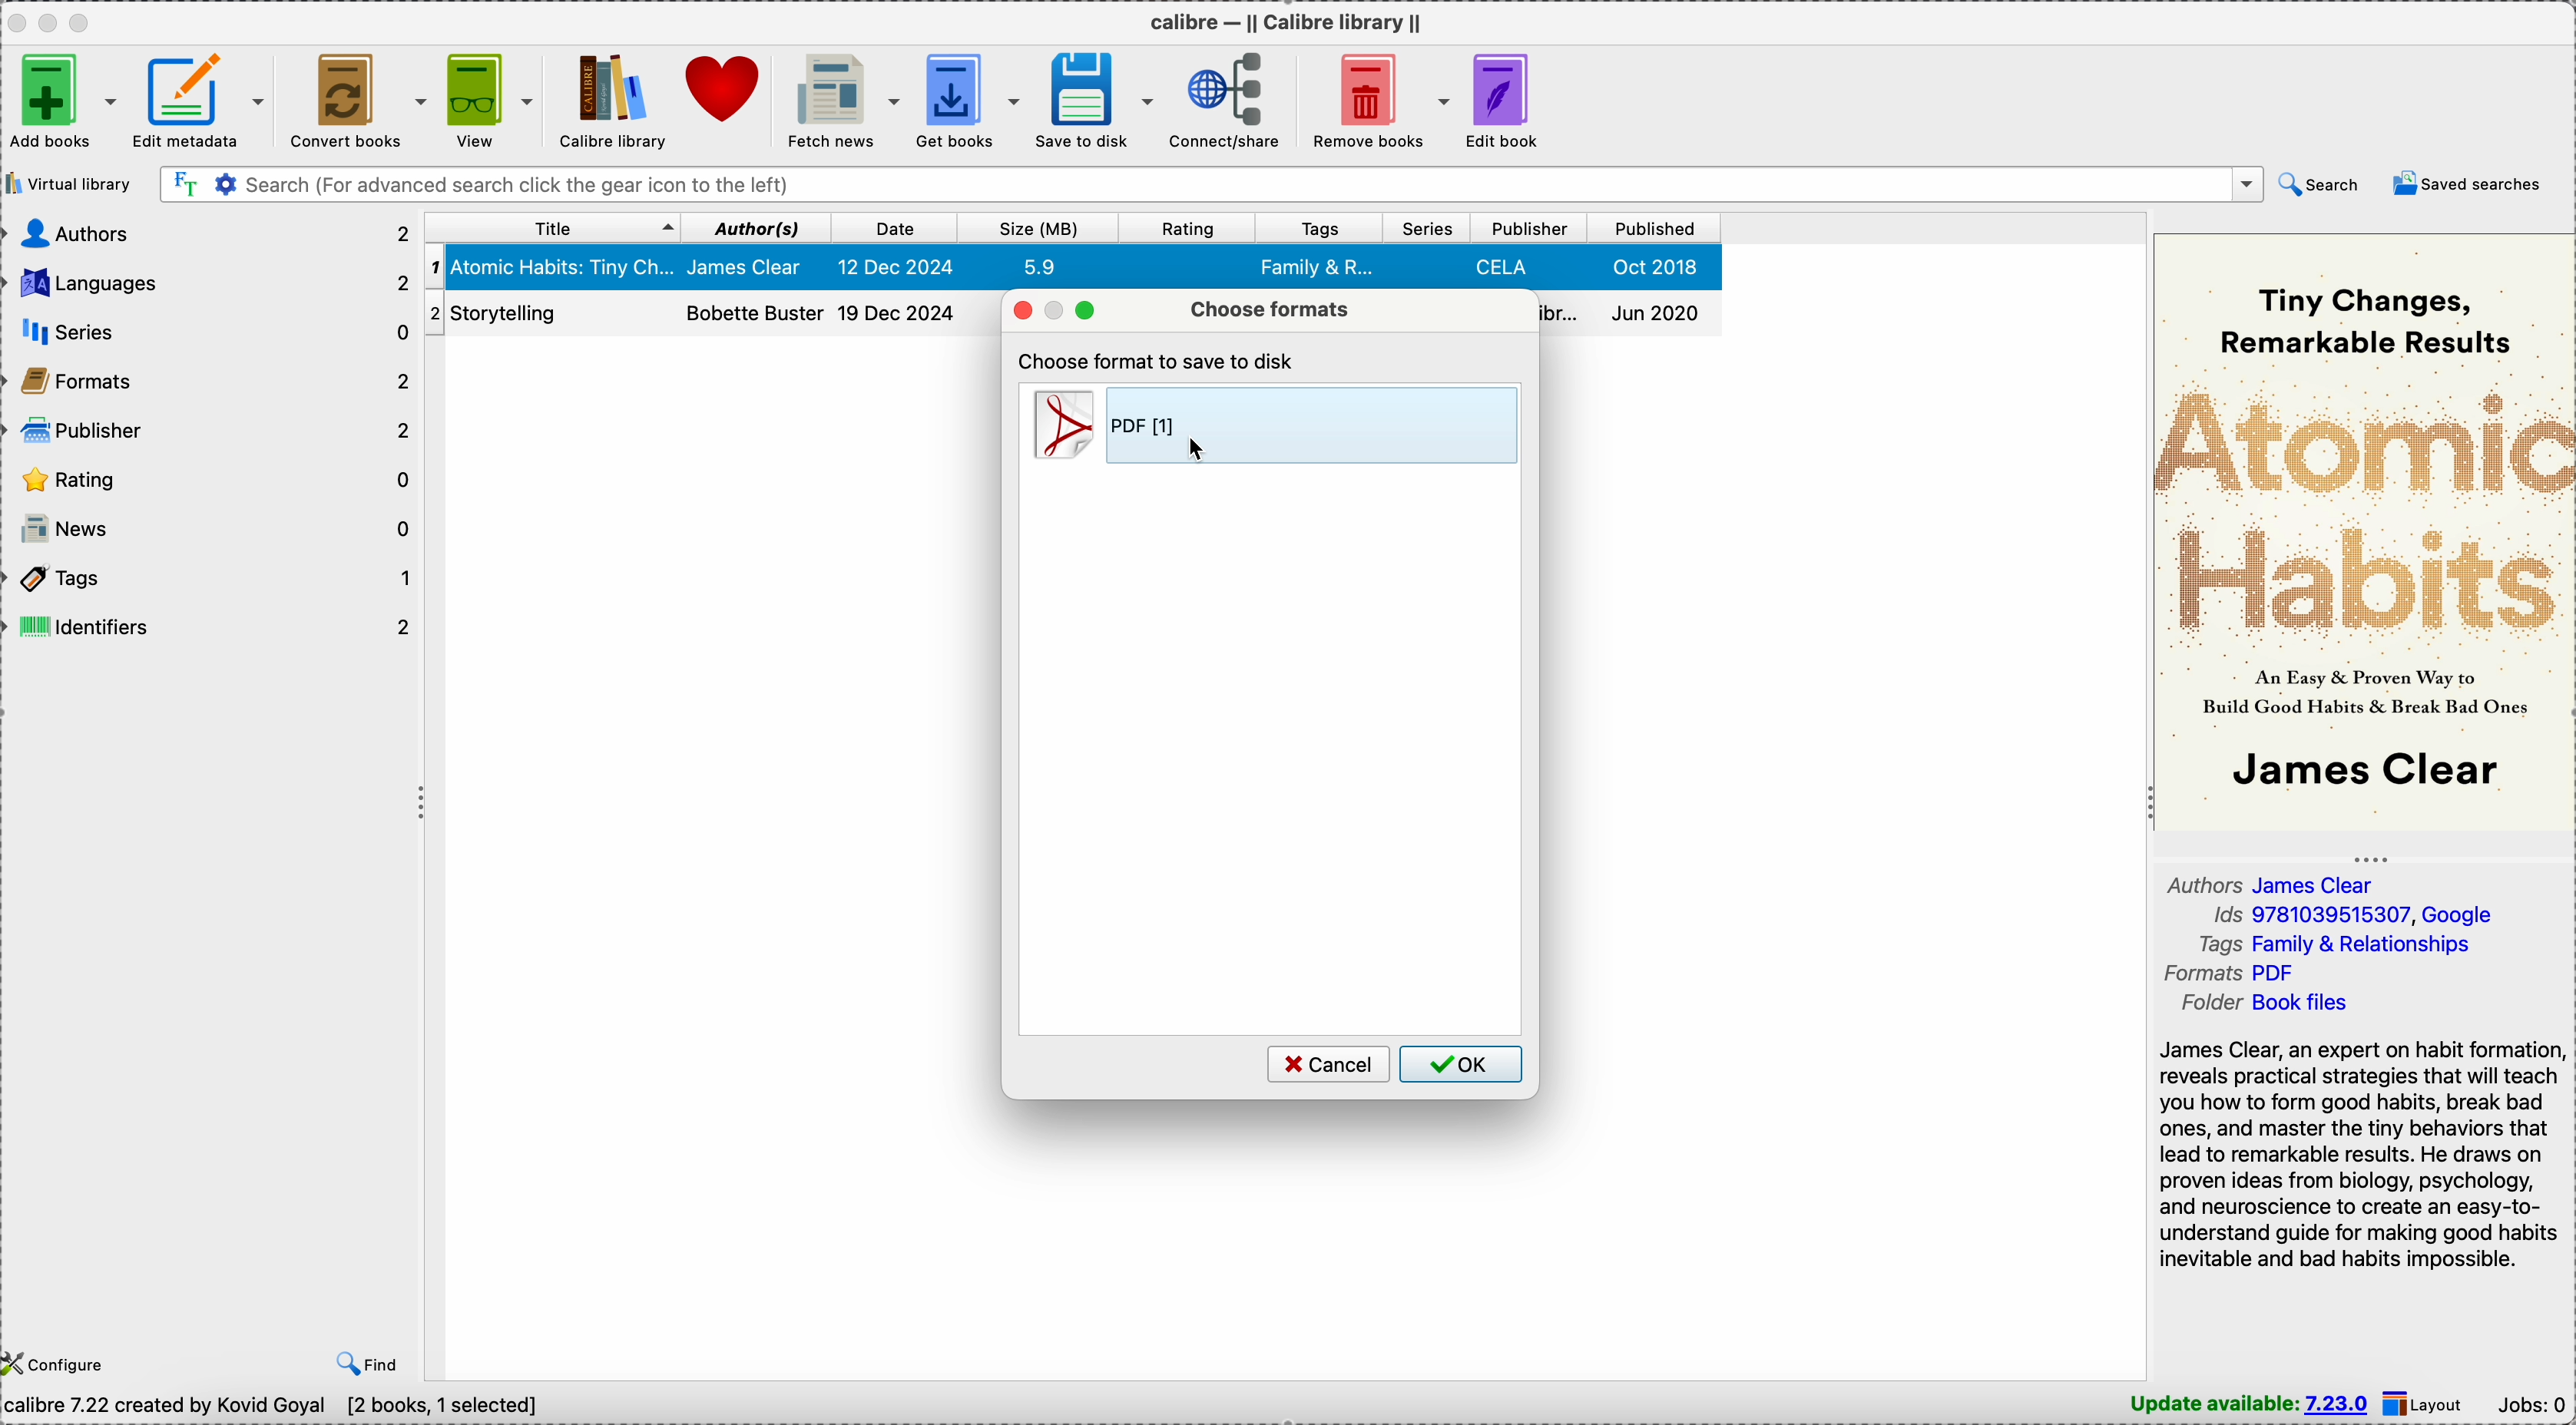 This screenshot has height=1425, width=2576. Describe the element at coordinates (1269, 308) in the screenshot. I see `choose formats` at that location.